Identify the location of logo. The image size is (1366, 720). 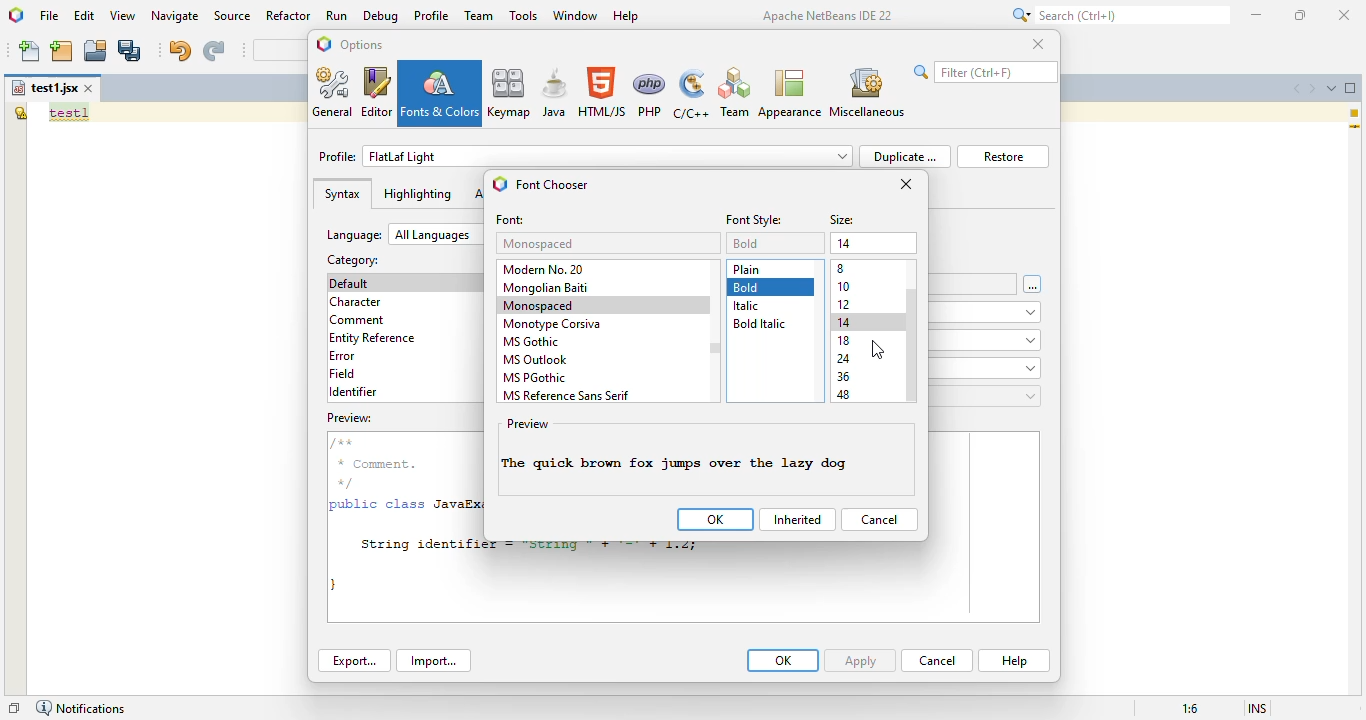
(15, 14).